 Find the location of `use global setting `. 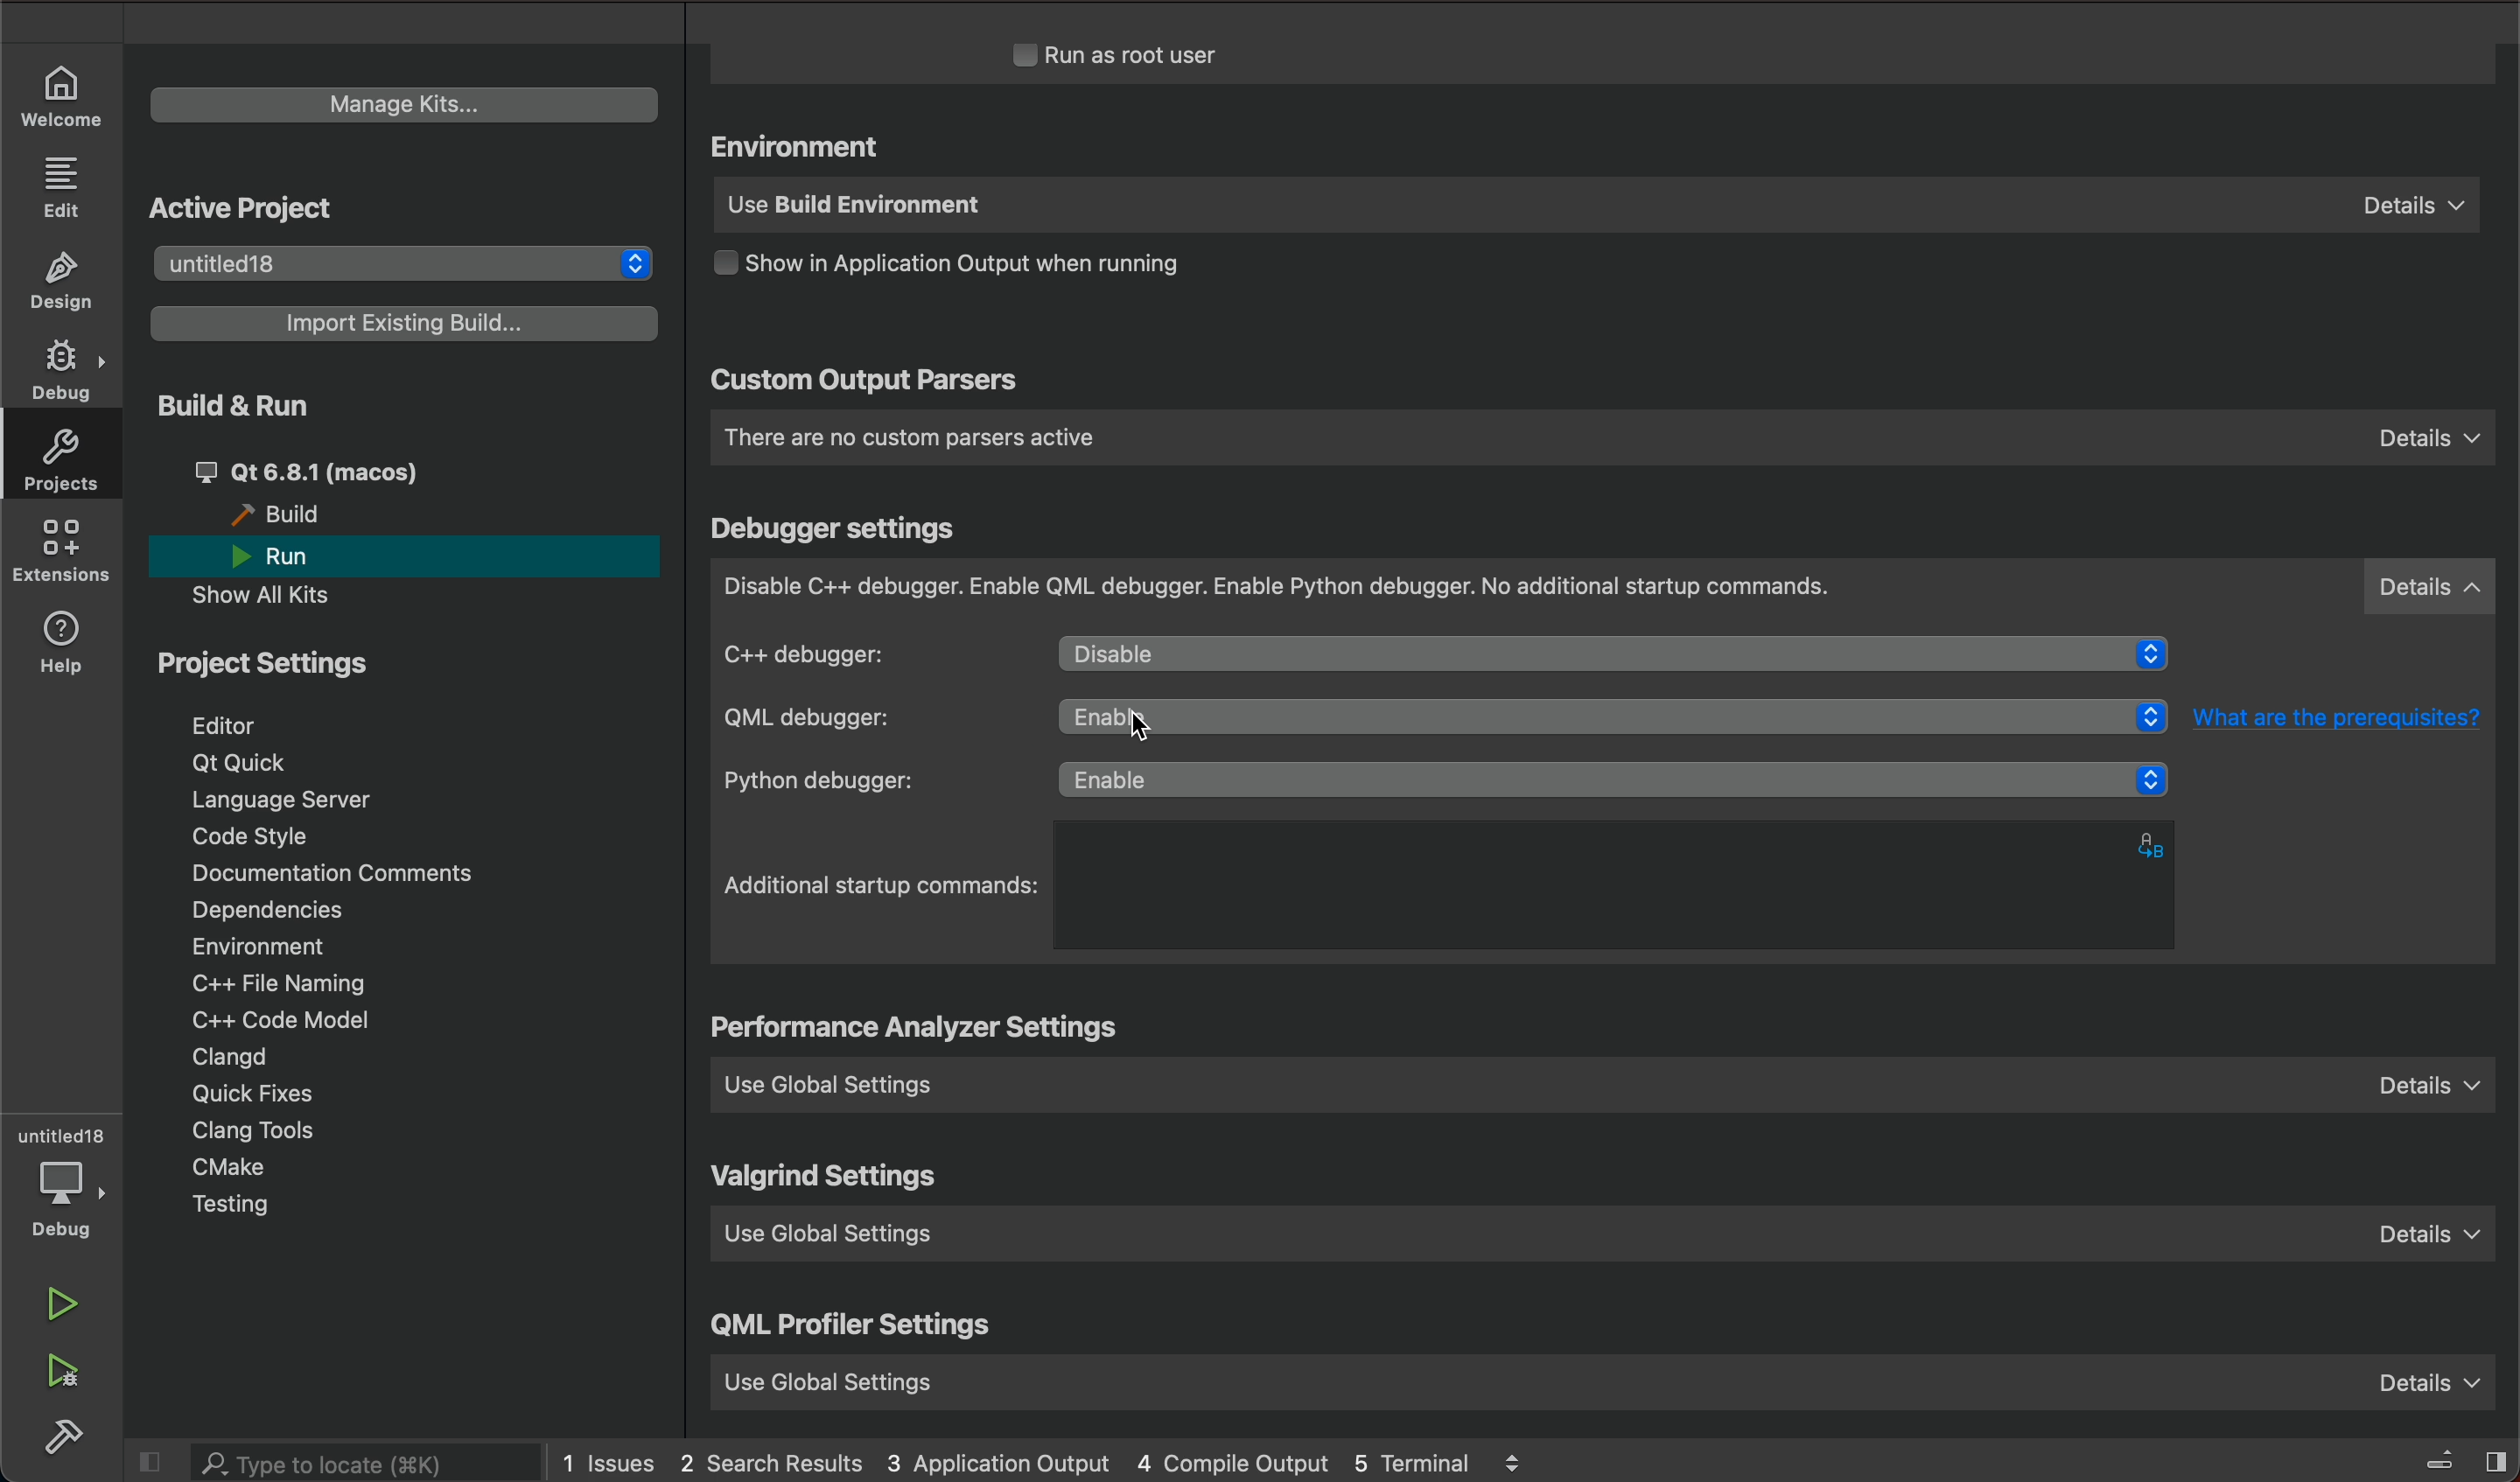

use global setting  is located at coordinates (1610, 1241).